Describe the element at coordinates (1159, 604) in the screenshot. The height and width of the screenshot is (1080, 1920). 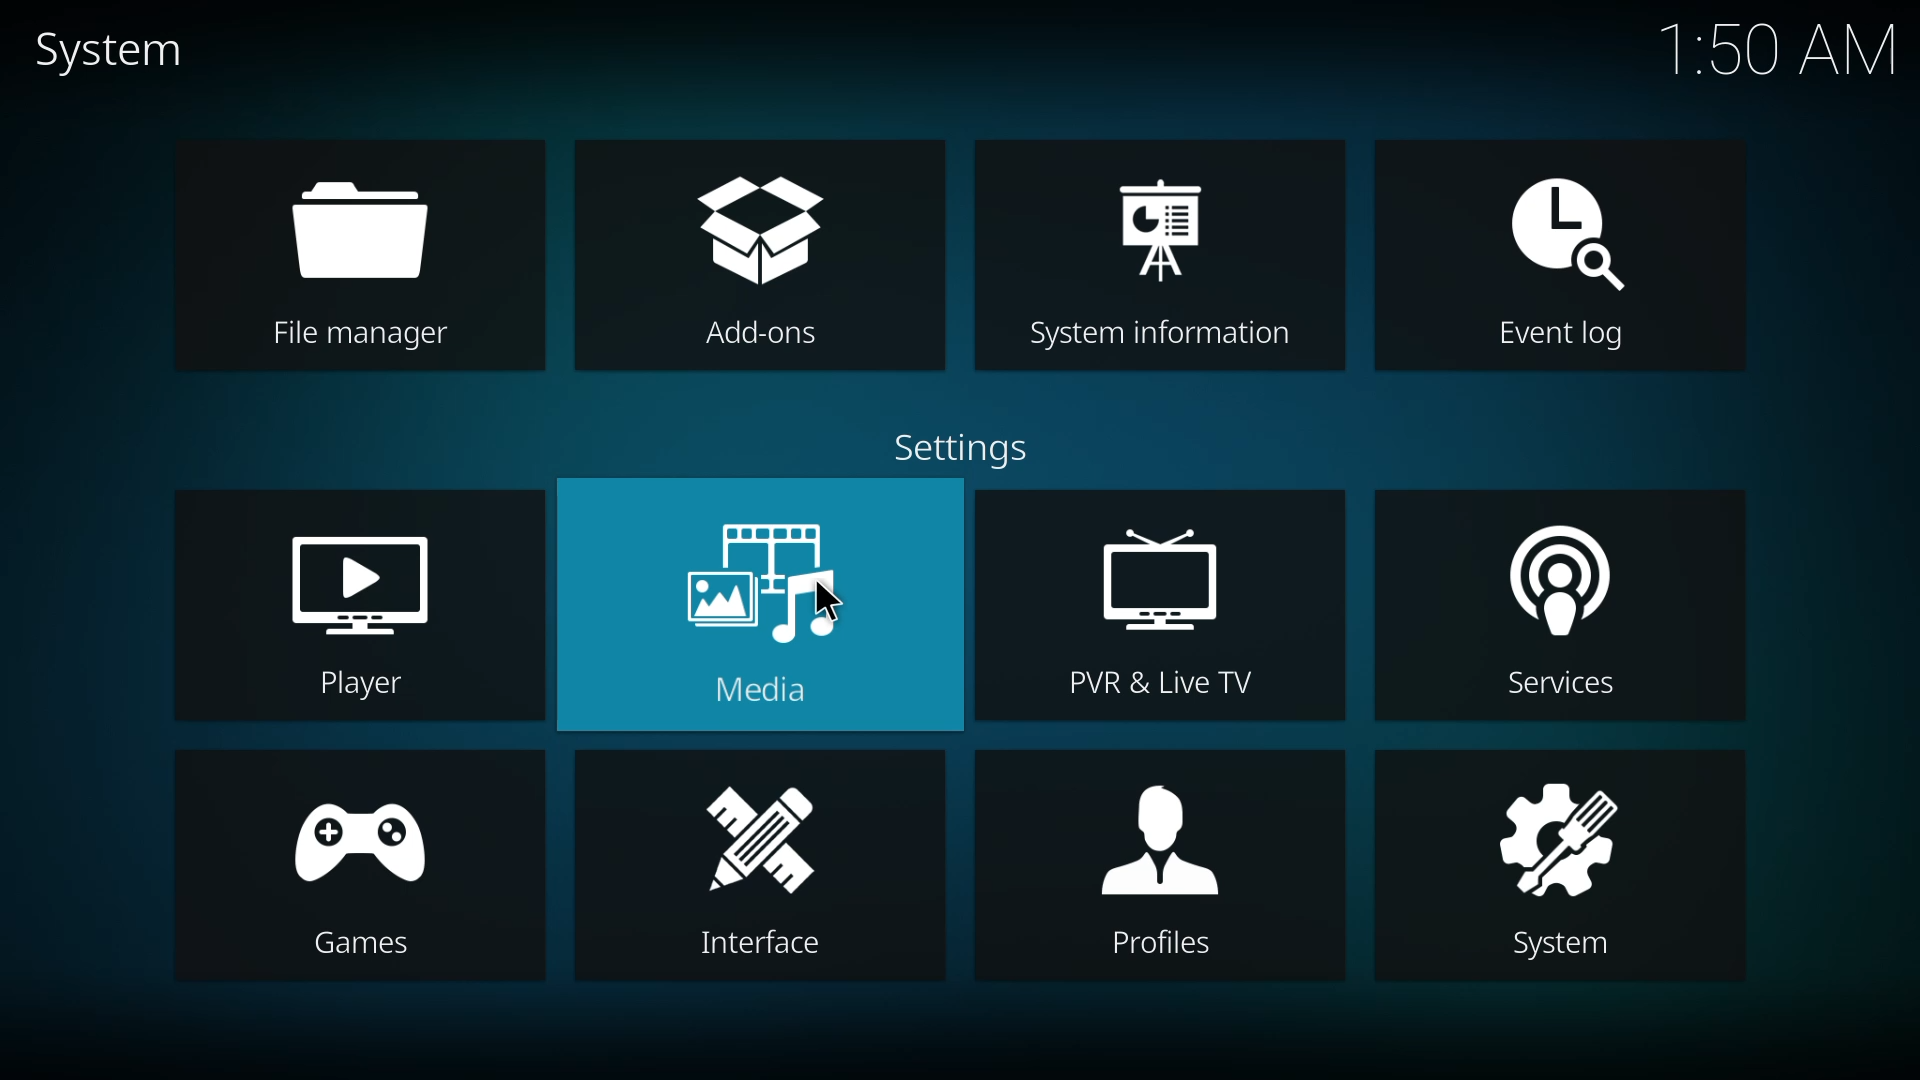
I see `pvr & live tv` at that location.